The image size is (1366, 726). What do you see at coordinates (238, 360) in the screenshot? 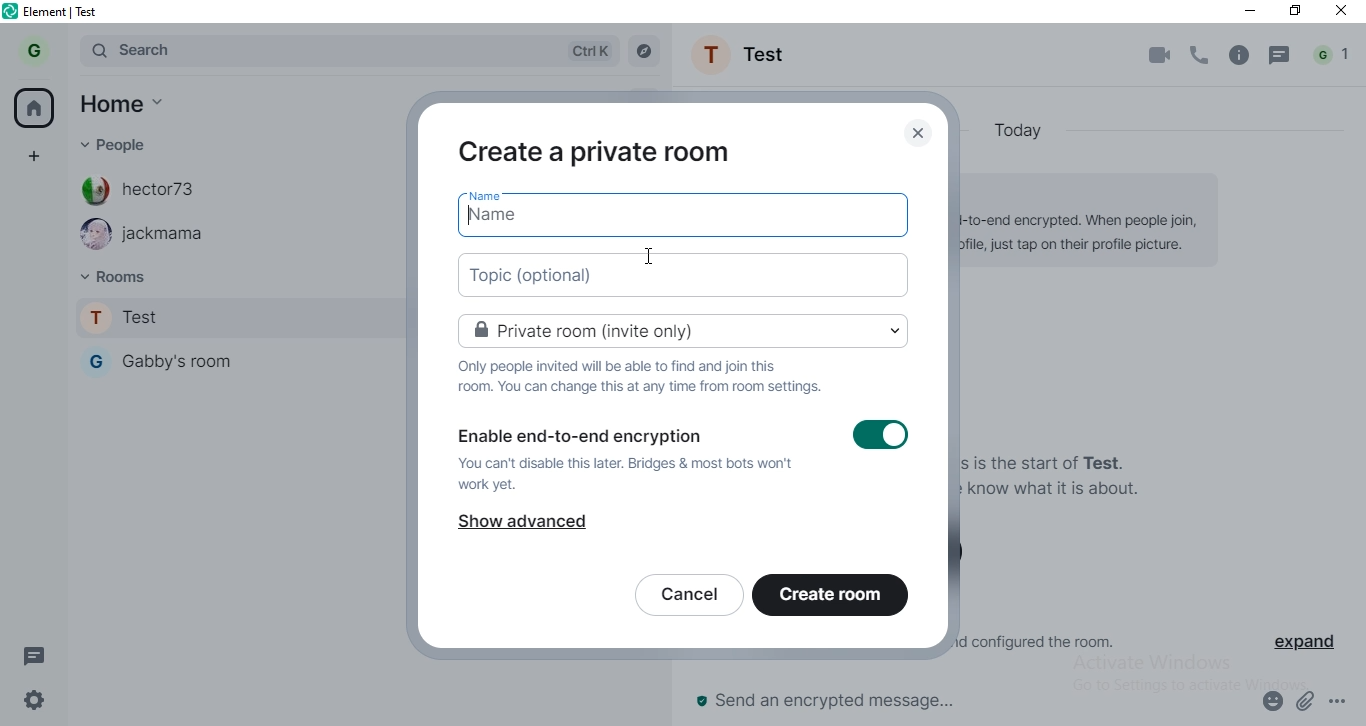
I see `gabby's room` at bounding box center [238, 360].